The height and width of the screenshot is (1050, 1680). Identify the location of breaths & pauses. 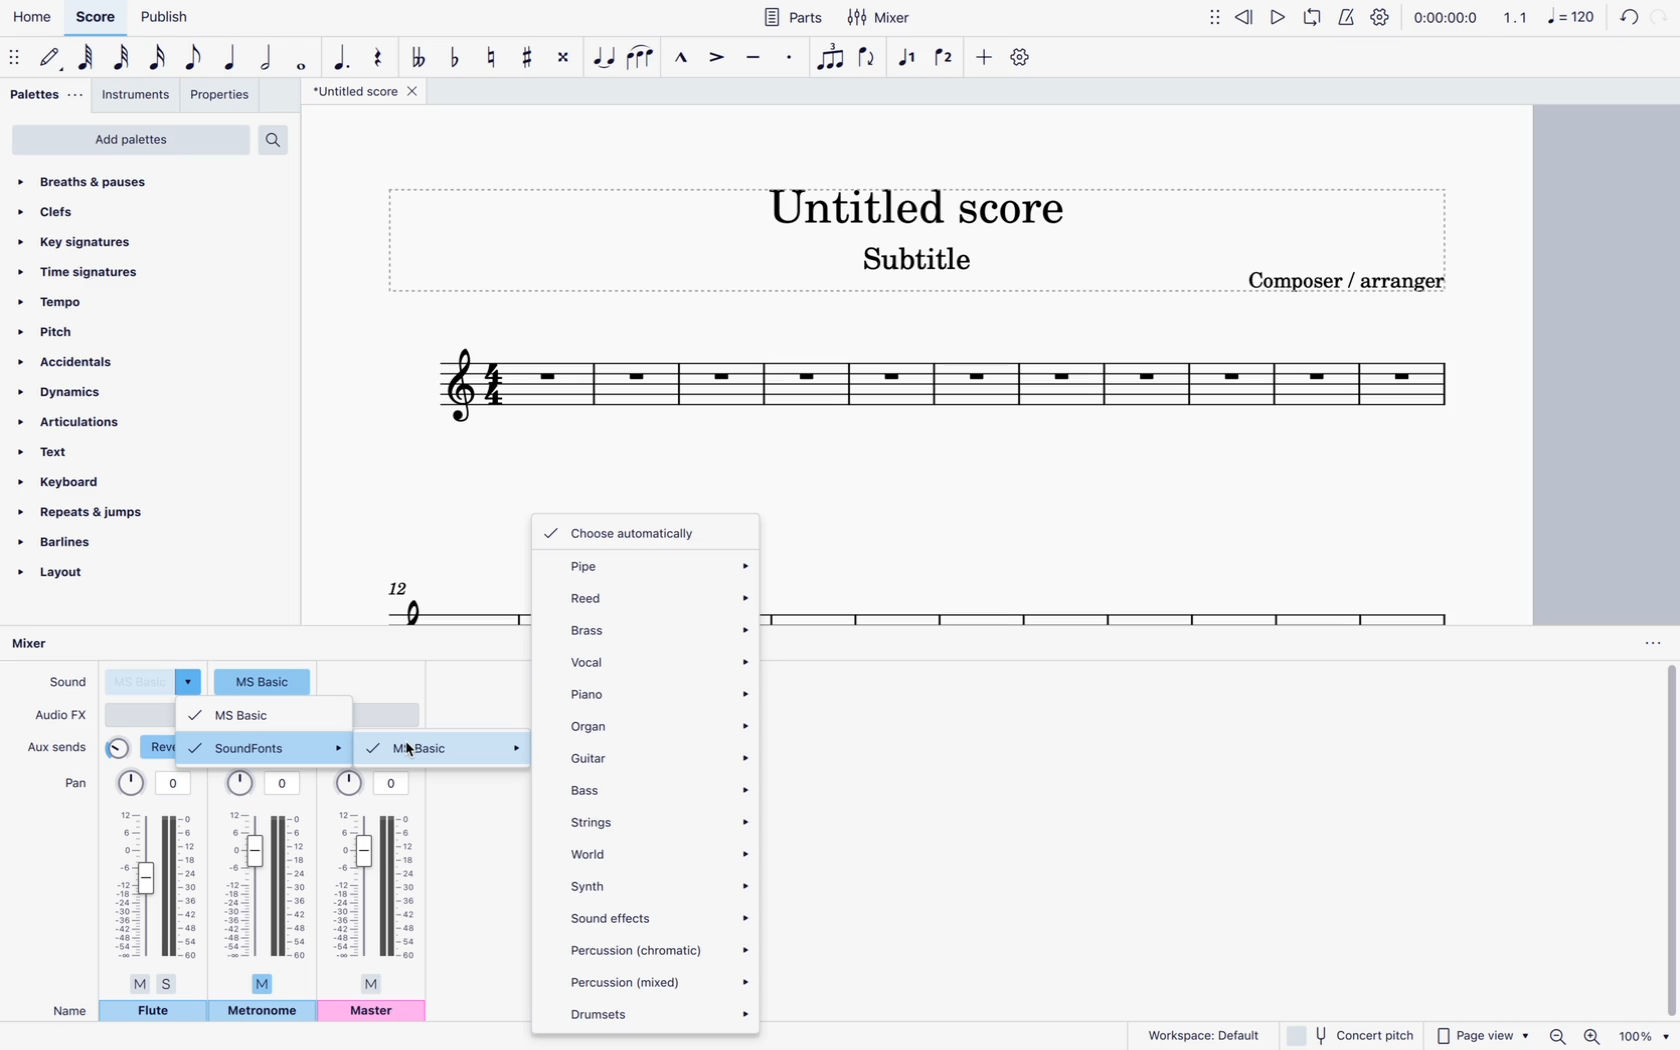
(112, 182).